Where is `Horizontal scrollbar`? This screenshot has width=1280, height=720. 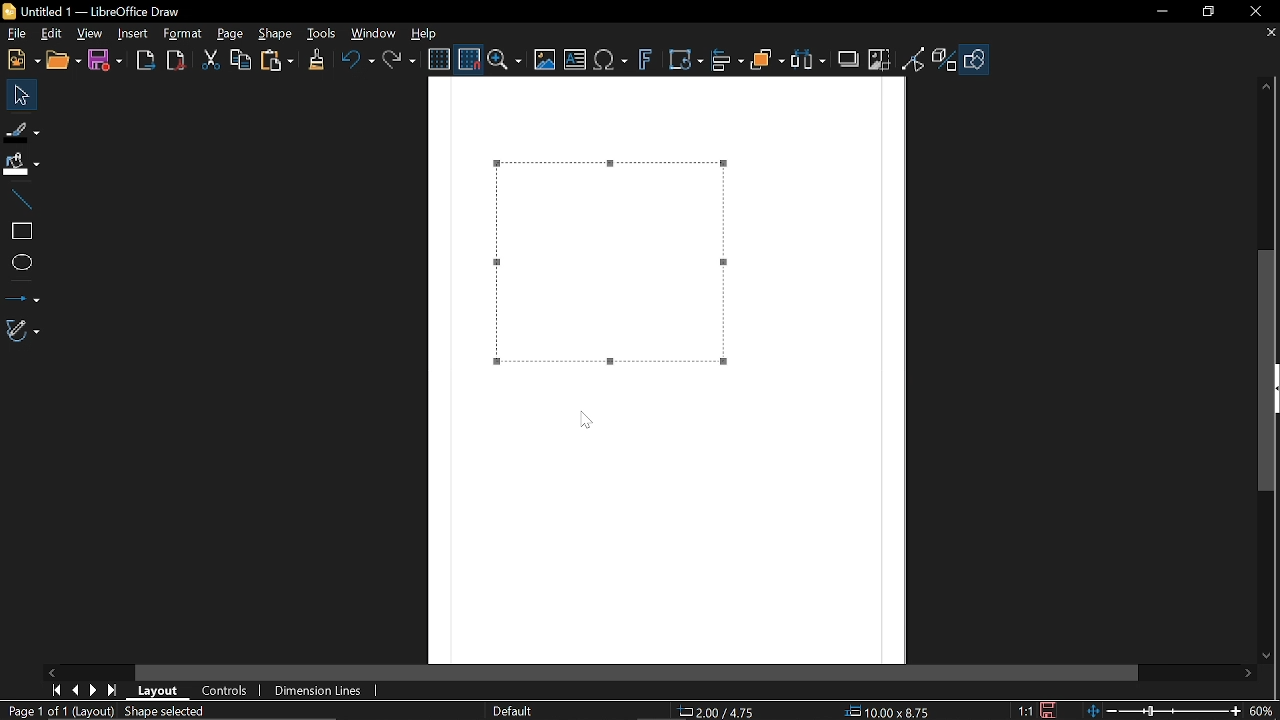
Horizontal scrollbar is located at coordinates (638, 673).